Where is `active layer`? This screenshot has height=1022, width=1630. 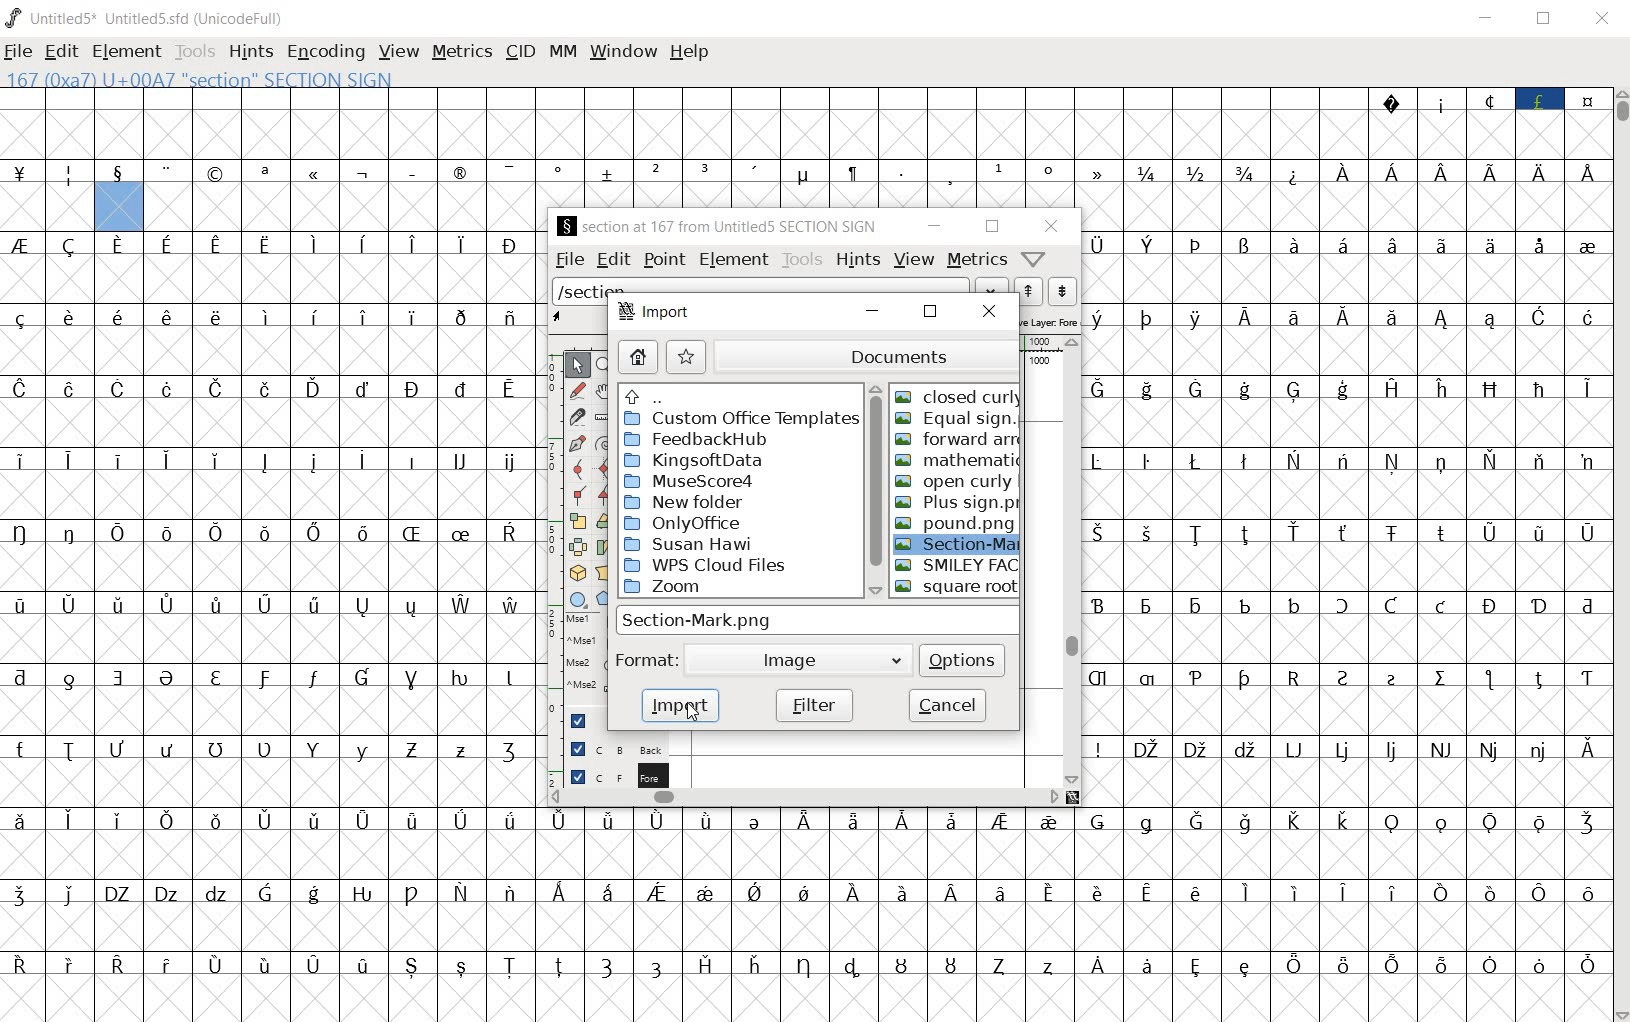
active layer is located at coordinates (1050, 322).